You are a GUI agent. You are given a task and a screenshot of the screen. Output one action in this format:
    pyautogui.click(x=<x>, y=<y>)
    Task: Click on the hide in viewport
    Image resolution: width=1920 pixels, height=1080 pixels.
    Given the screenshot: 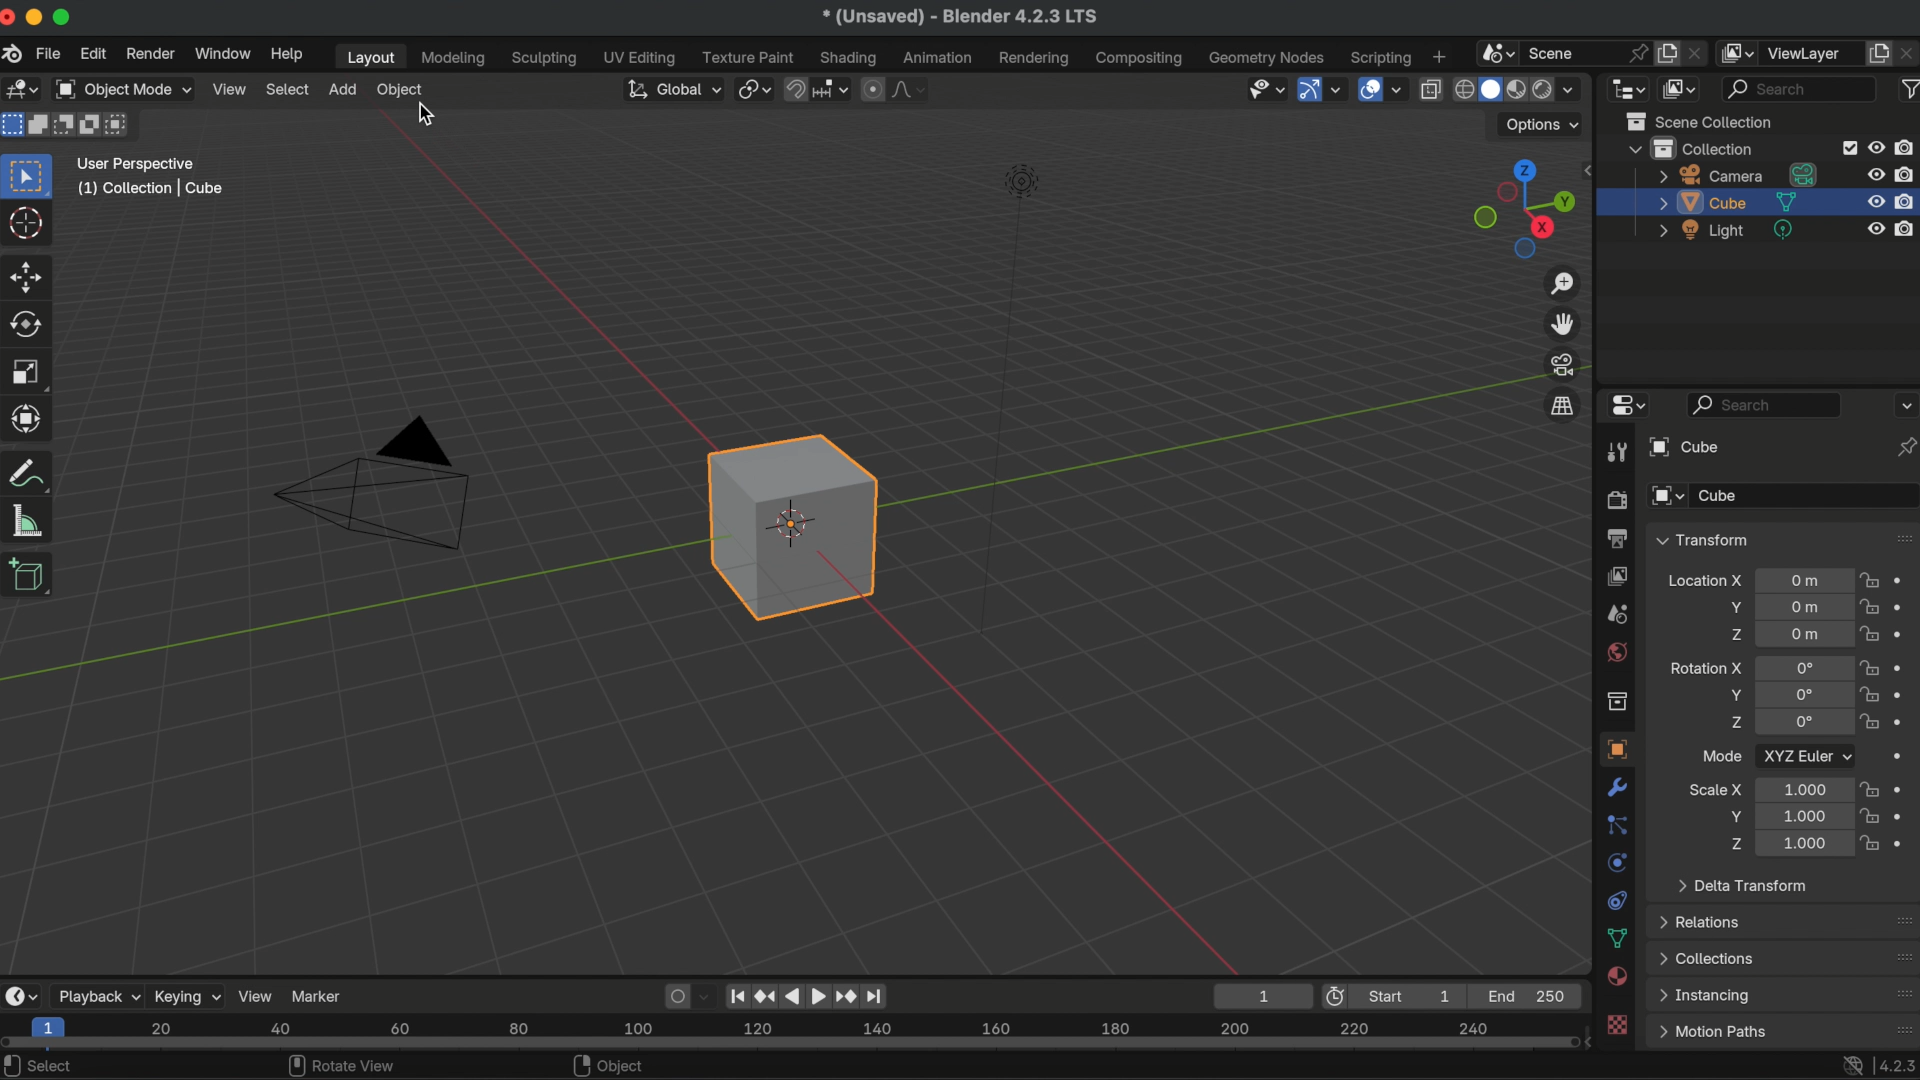 What is the action you would take?
    pyautogui.click(x=1877, y=229)
    